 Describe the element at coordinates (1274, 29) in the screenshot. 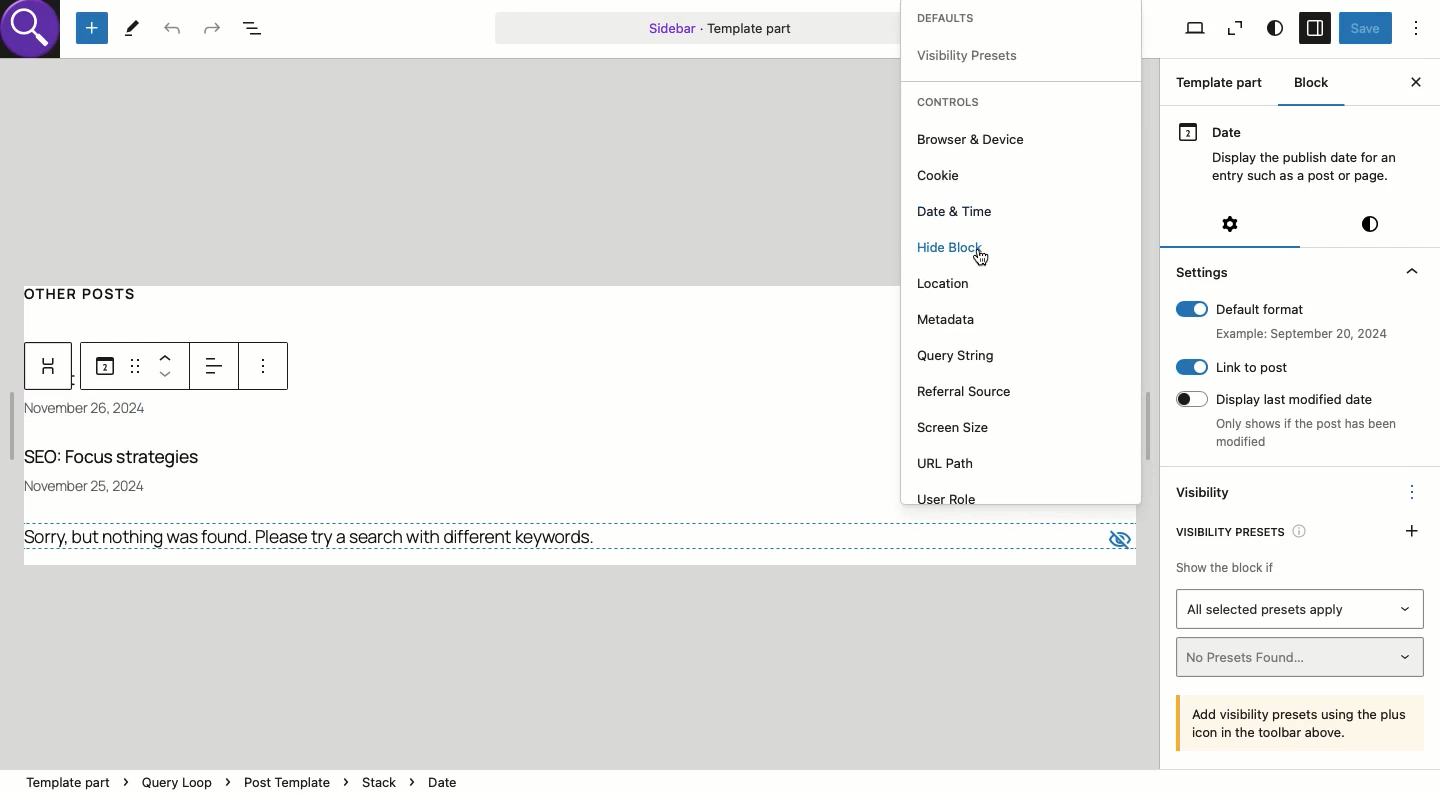

I see `Style` at that location.